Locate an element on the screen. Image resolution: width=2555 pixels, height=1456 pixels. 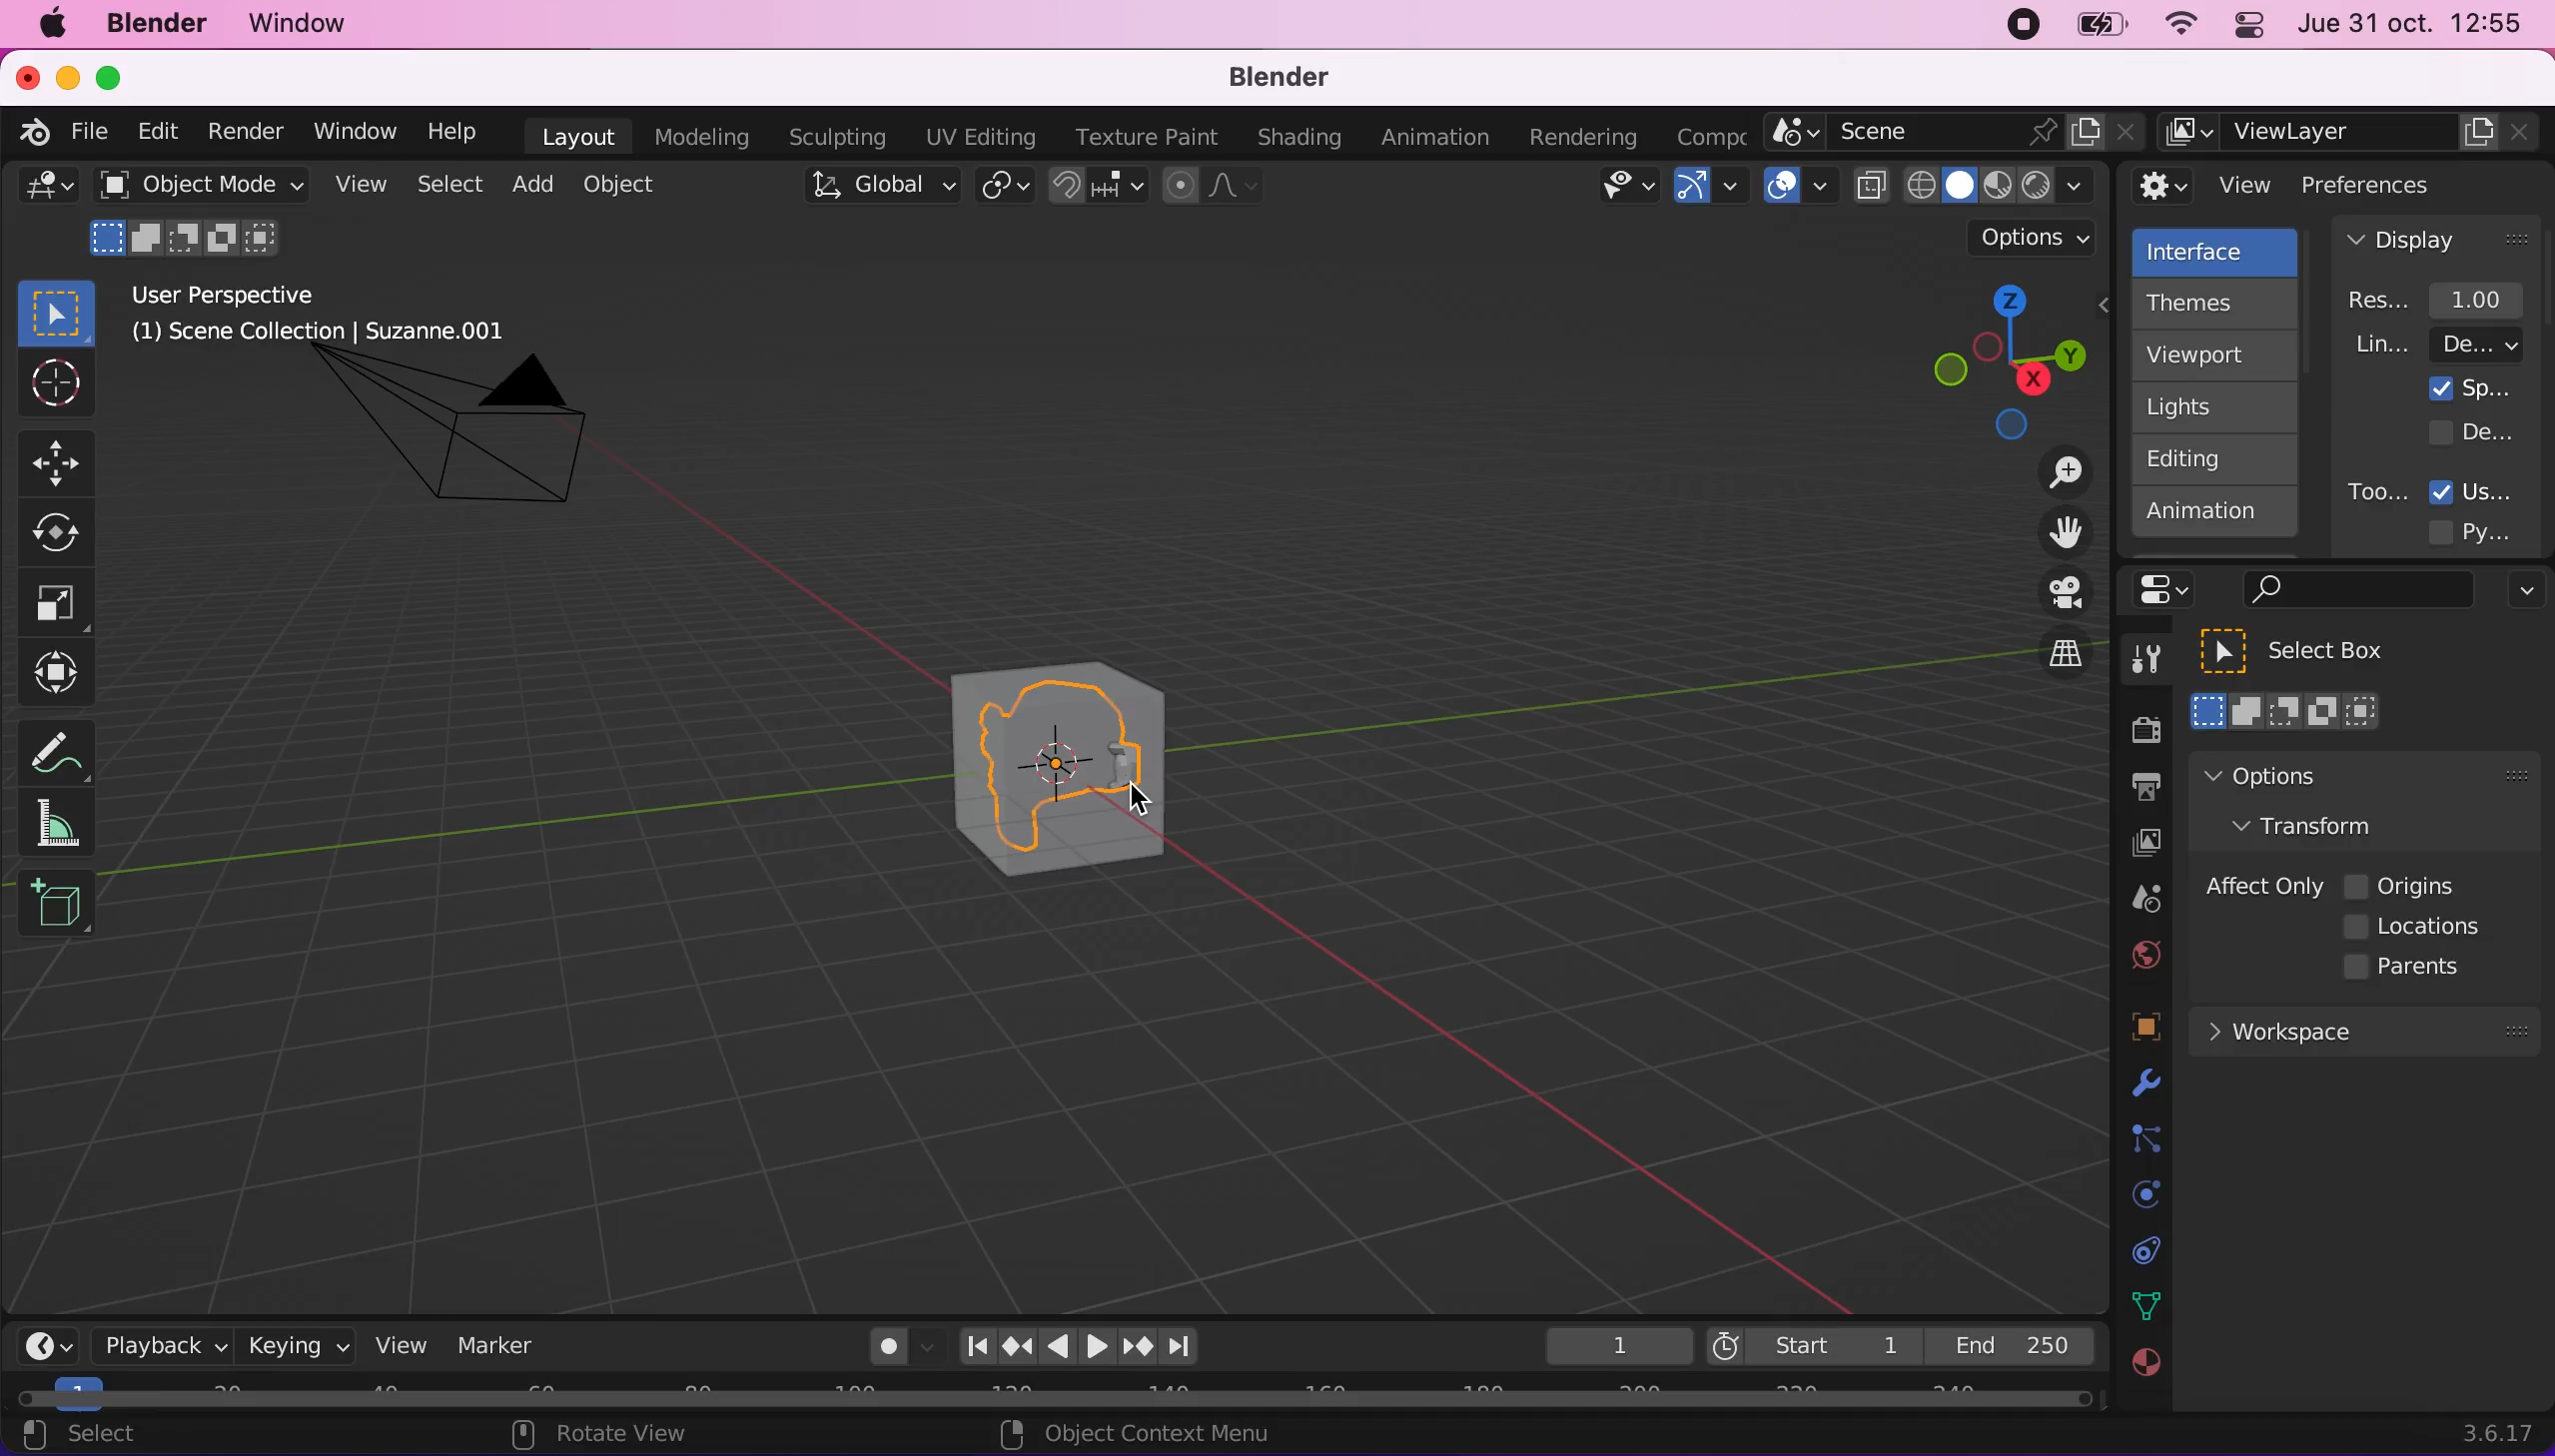
play is located at coordinates (1079, 1347).